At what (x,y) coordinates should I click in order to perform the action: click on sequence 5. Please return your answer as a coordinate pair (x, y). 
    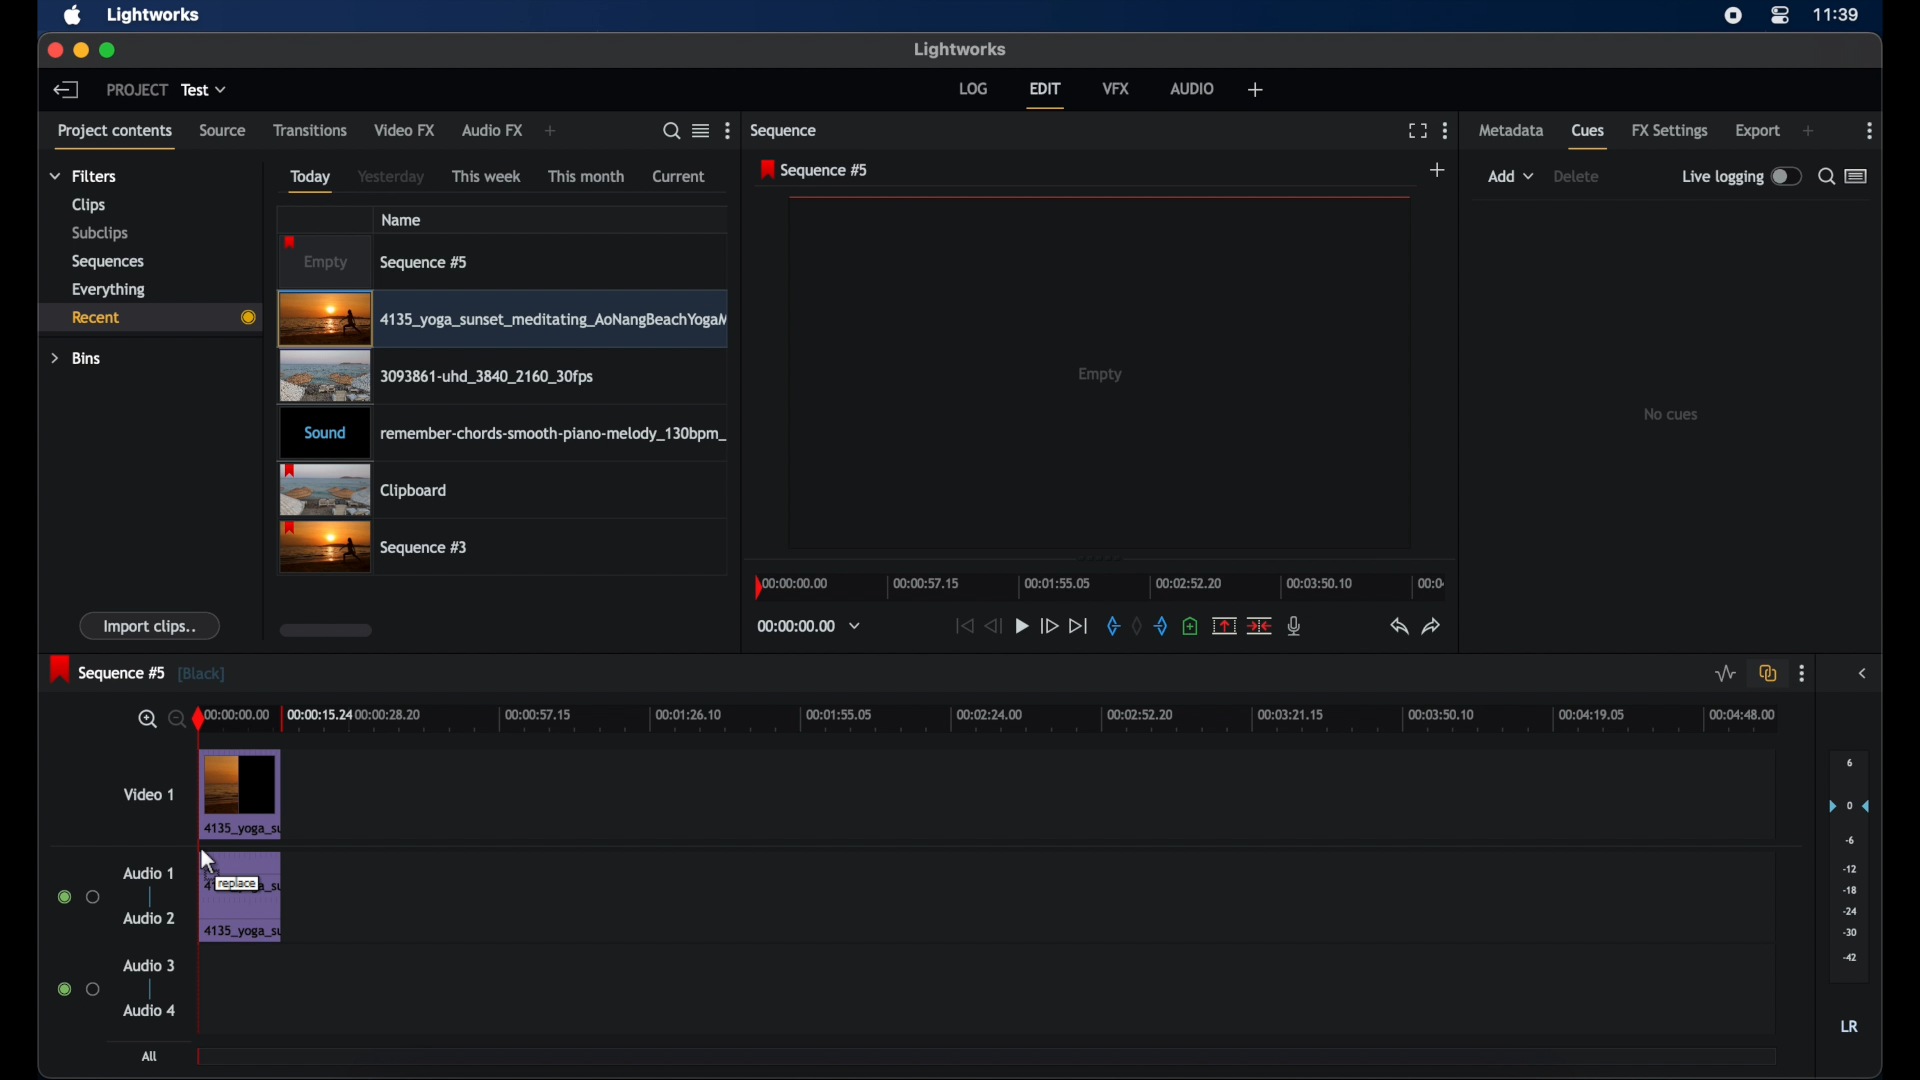
    Looking at the image, I should click on (138, 671).